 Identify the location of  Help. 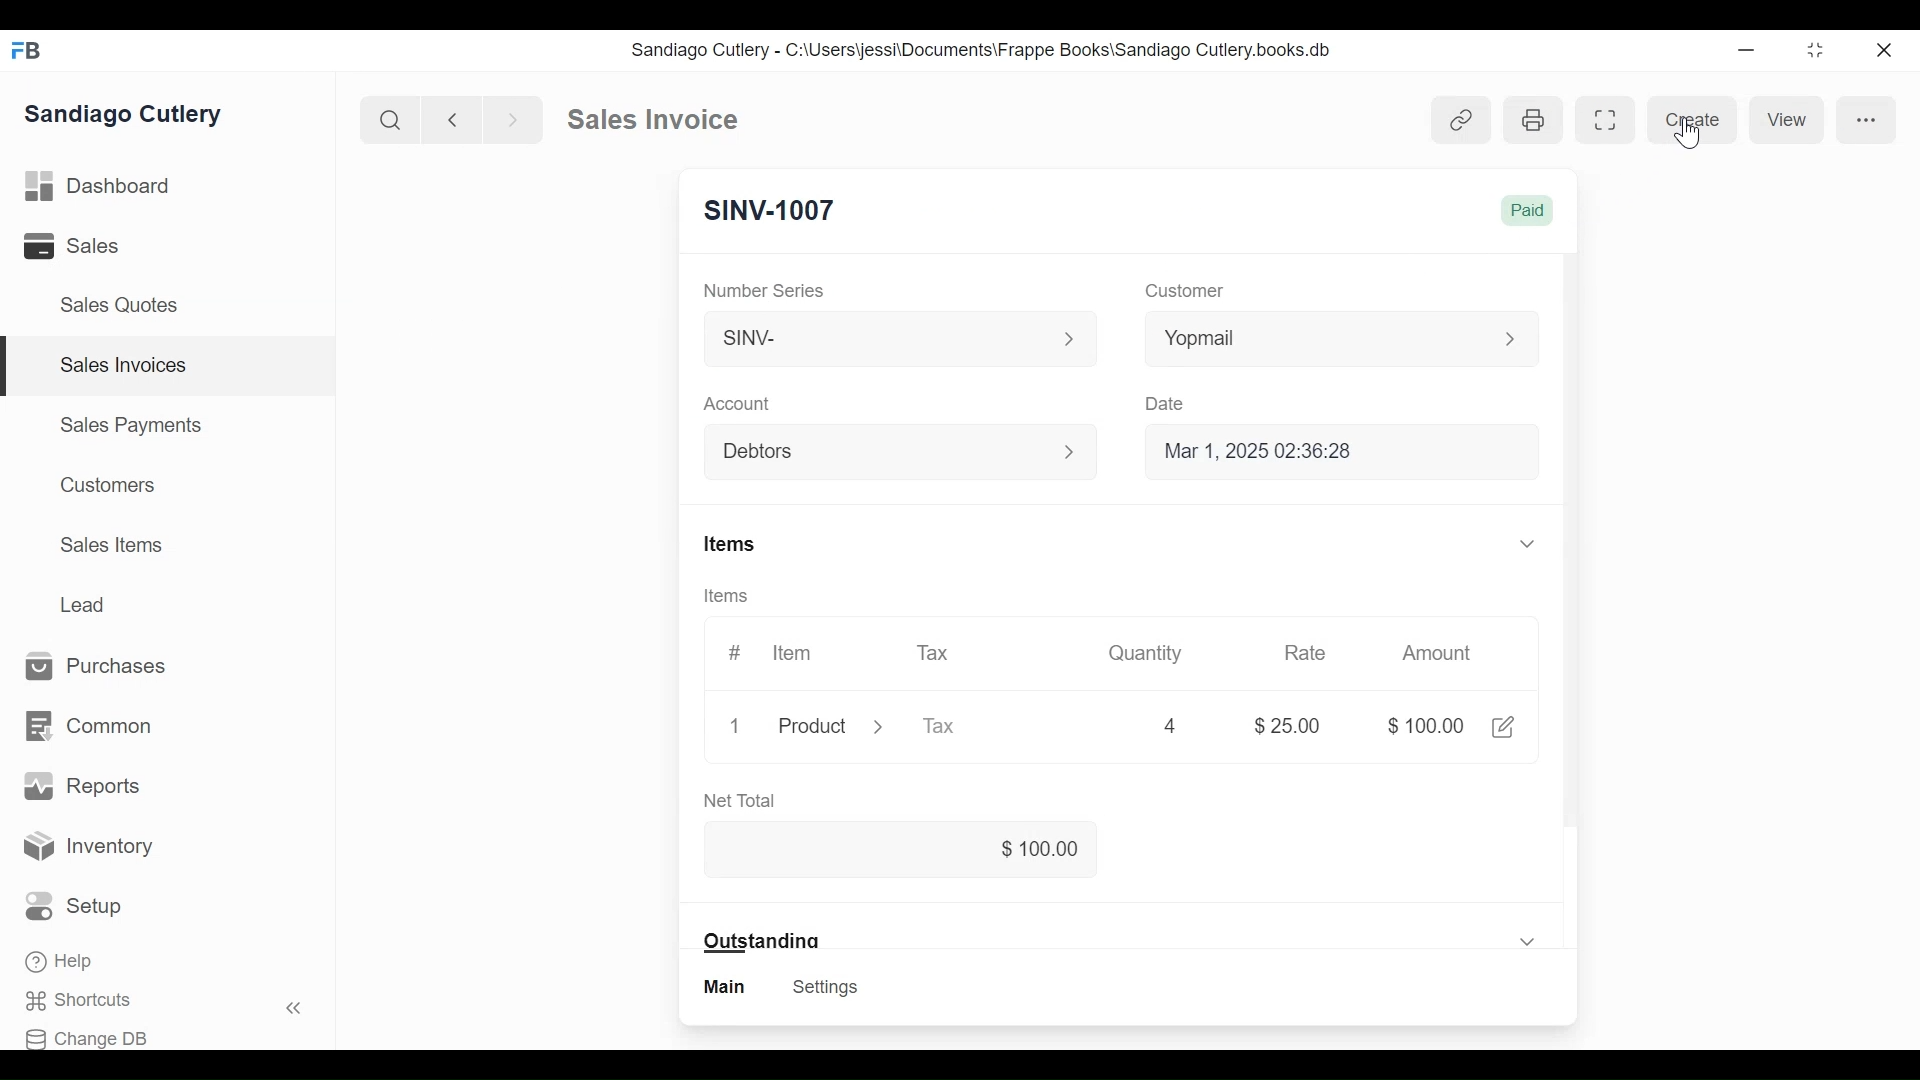
(59, 961).